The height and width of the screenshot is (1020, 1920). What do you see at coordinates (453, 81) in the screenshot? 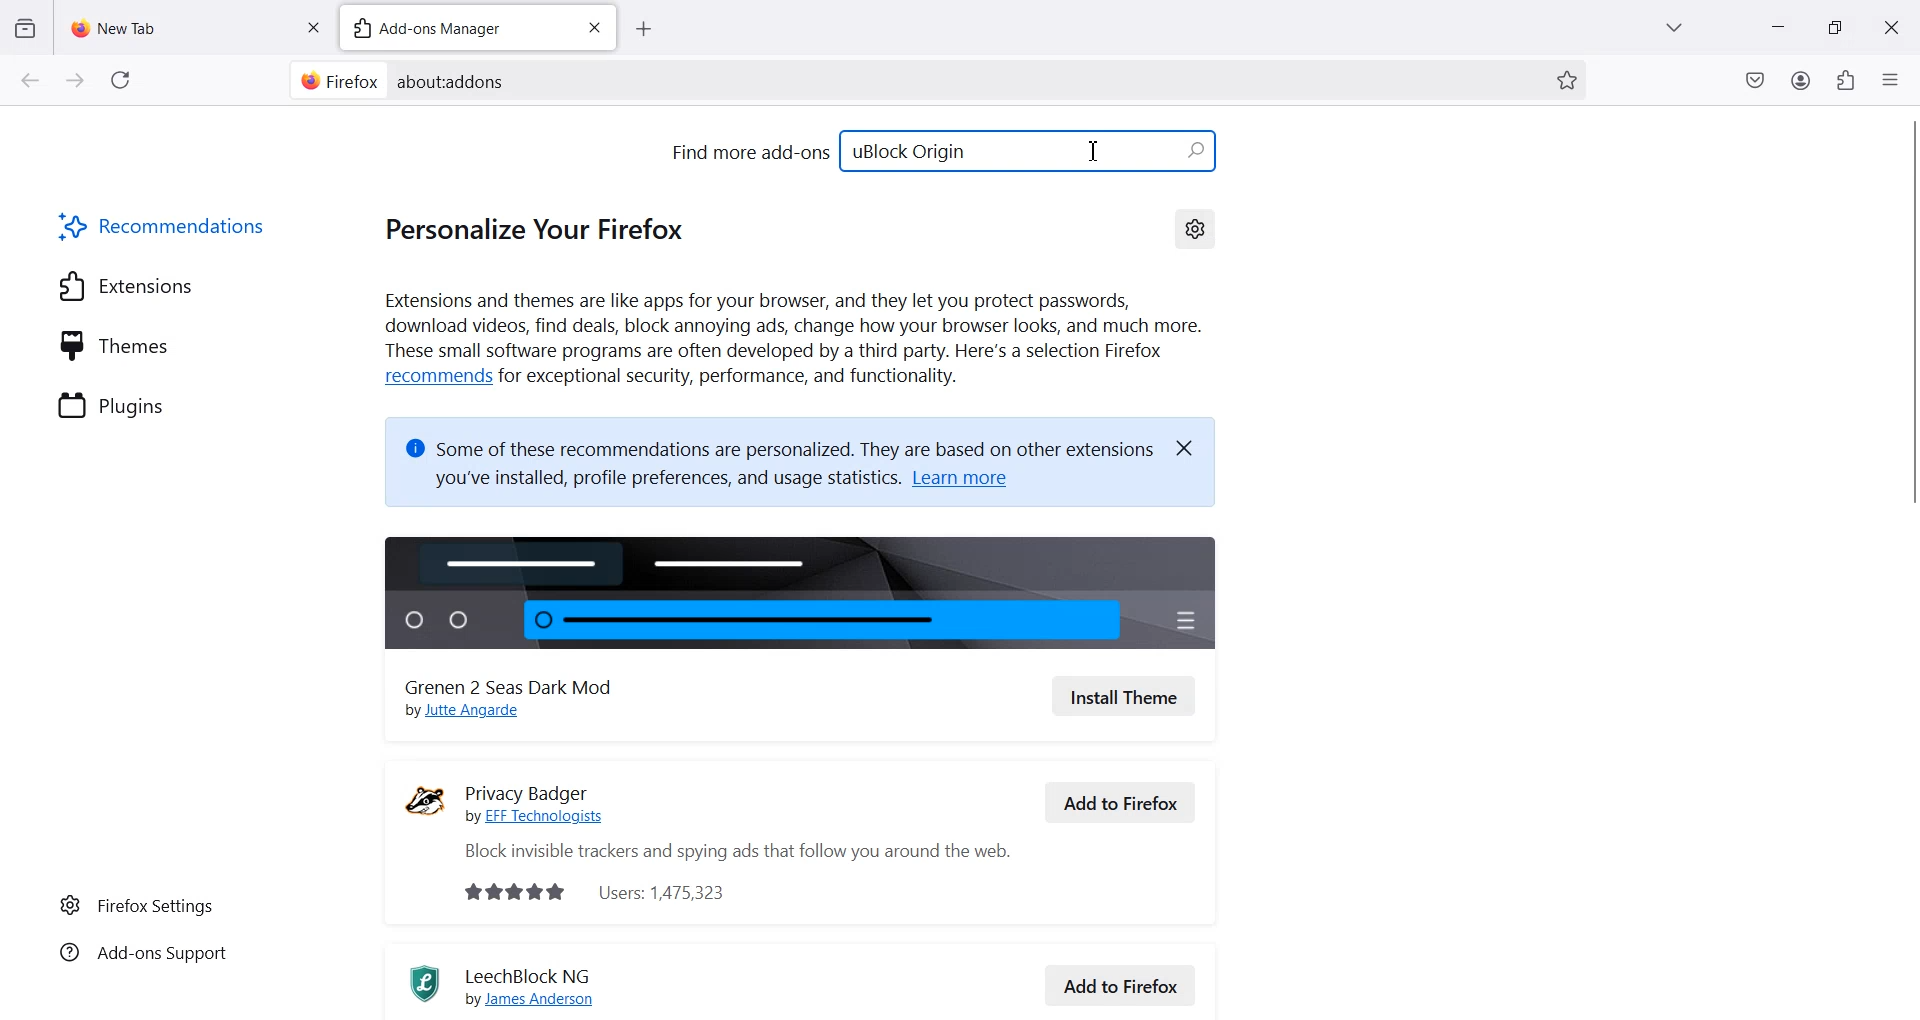
I see `Text` at bounding box center [453, 81].